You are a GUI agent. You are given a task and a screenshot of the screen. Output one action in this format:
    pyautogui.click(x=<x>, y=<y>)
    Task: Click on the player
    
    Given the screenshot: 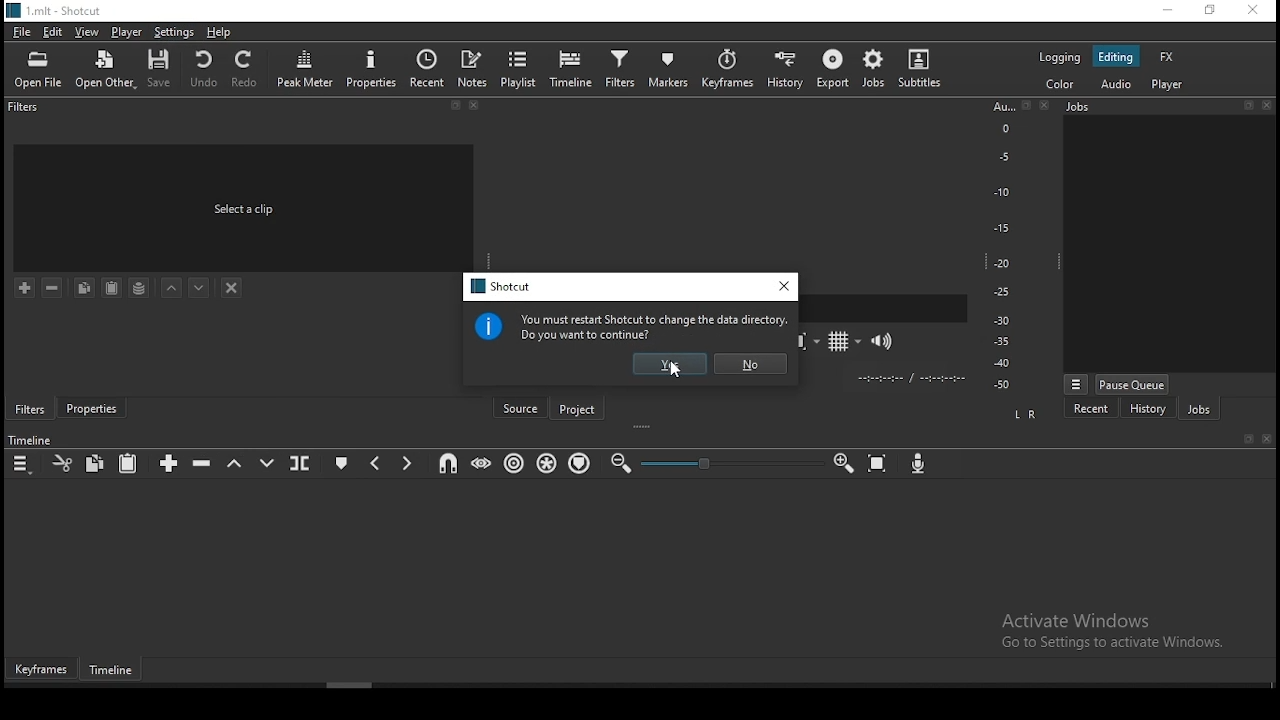 What is the action you would take?
    pyautogui.click(x=124, y=33)
    